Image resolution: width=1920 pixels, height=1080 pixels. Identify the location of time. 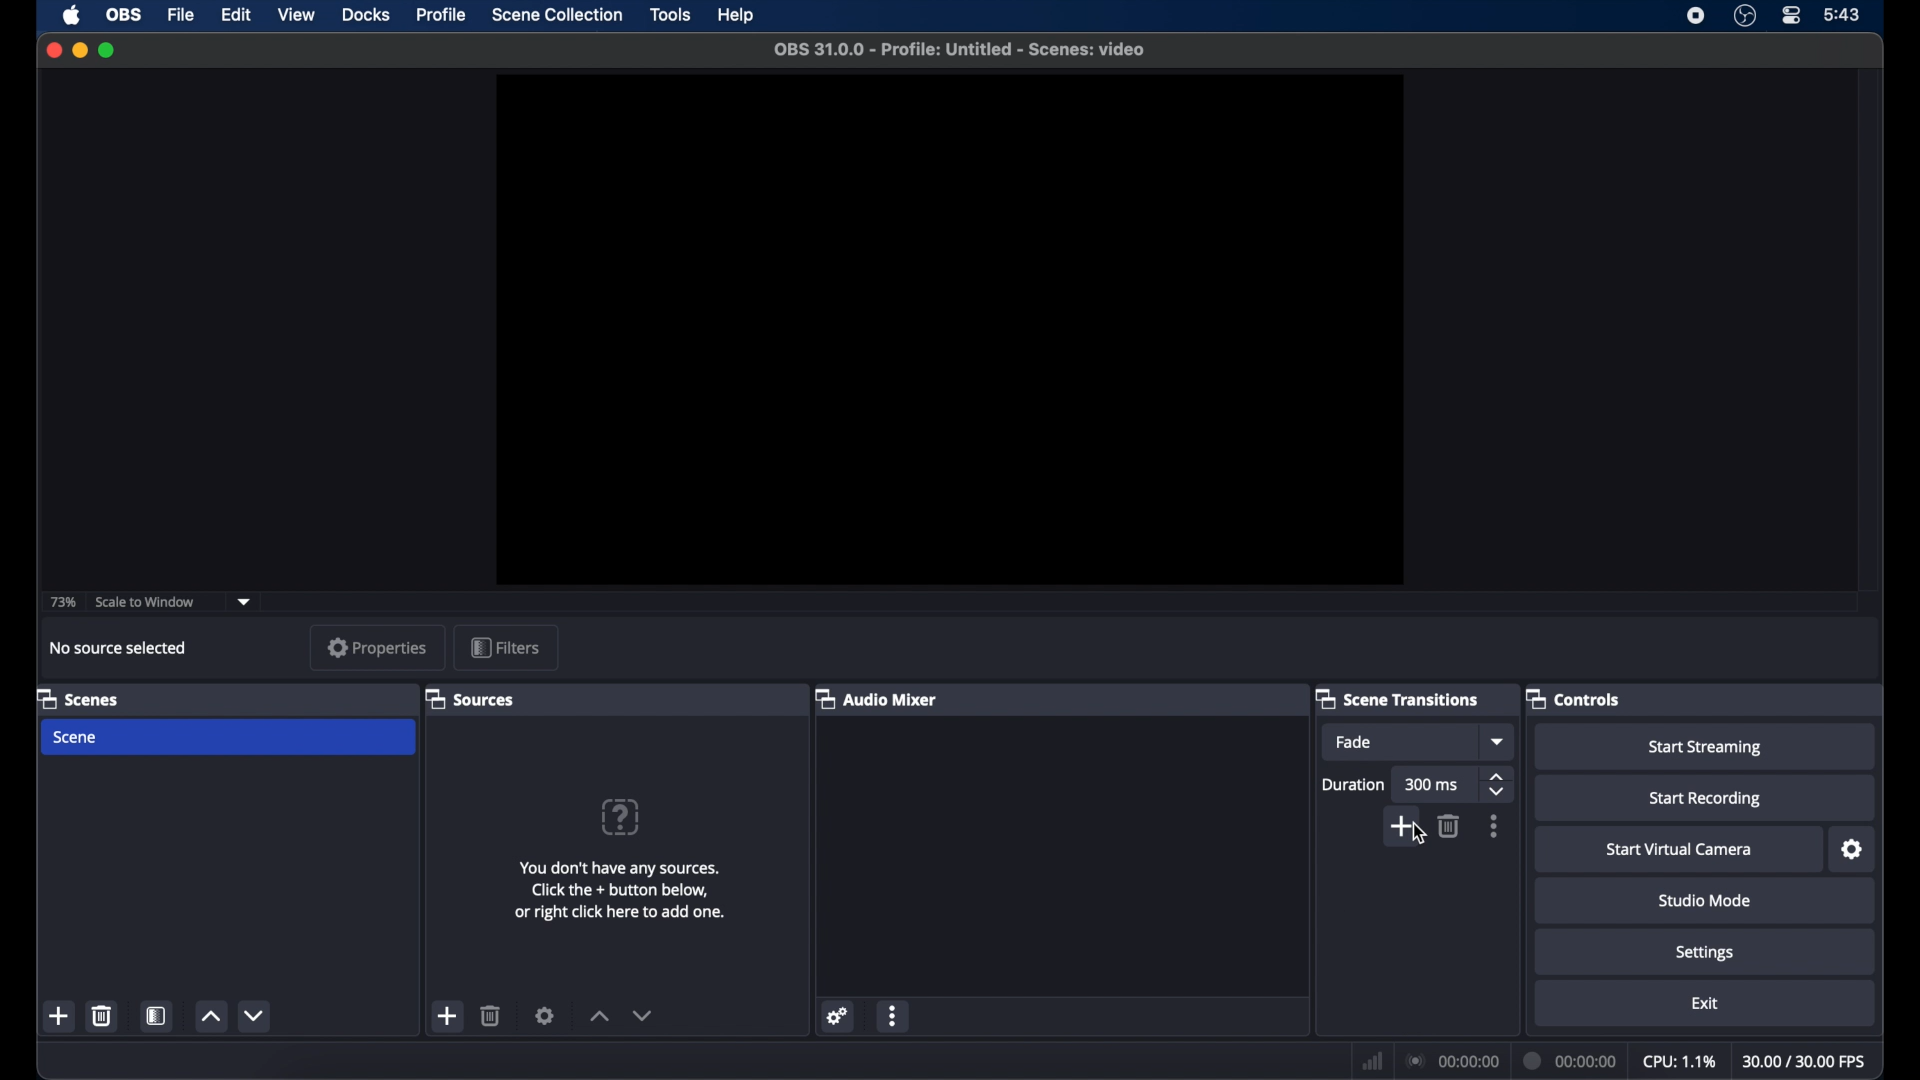
(1843, 16).